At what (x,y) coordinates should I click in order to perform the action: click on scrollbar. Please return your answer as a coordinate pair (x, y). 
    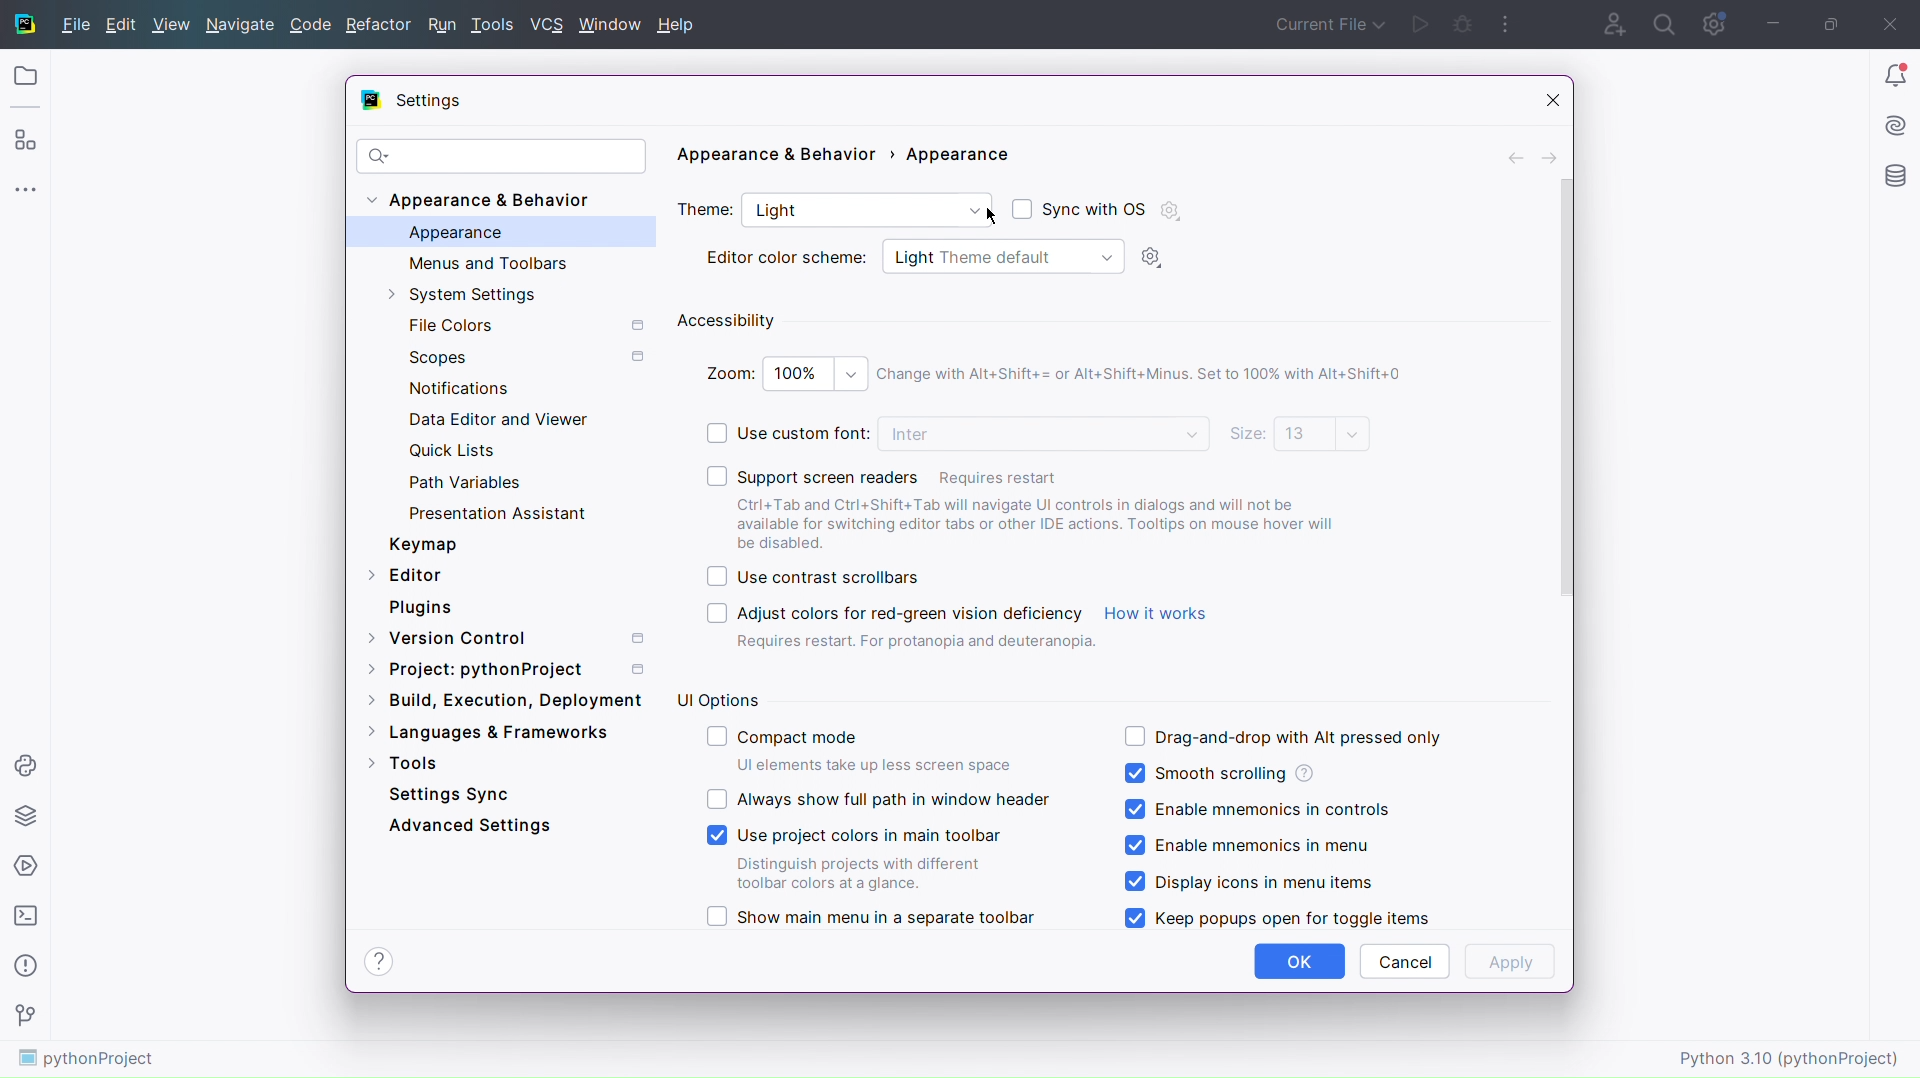
    Looking at the image, I should click on (1561, 387).